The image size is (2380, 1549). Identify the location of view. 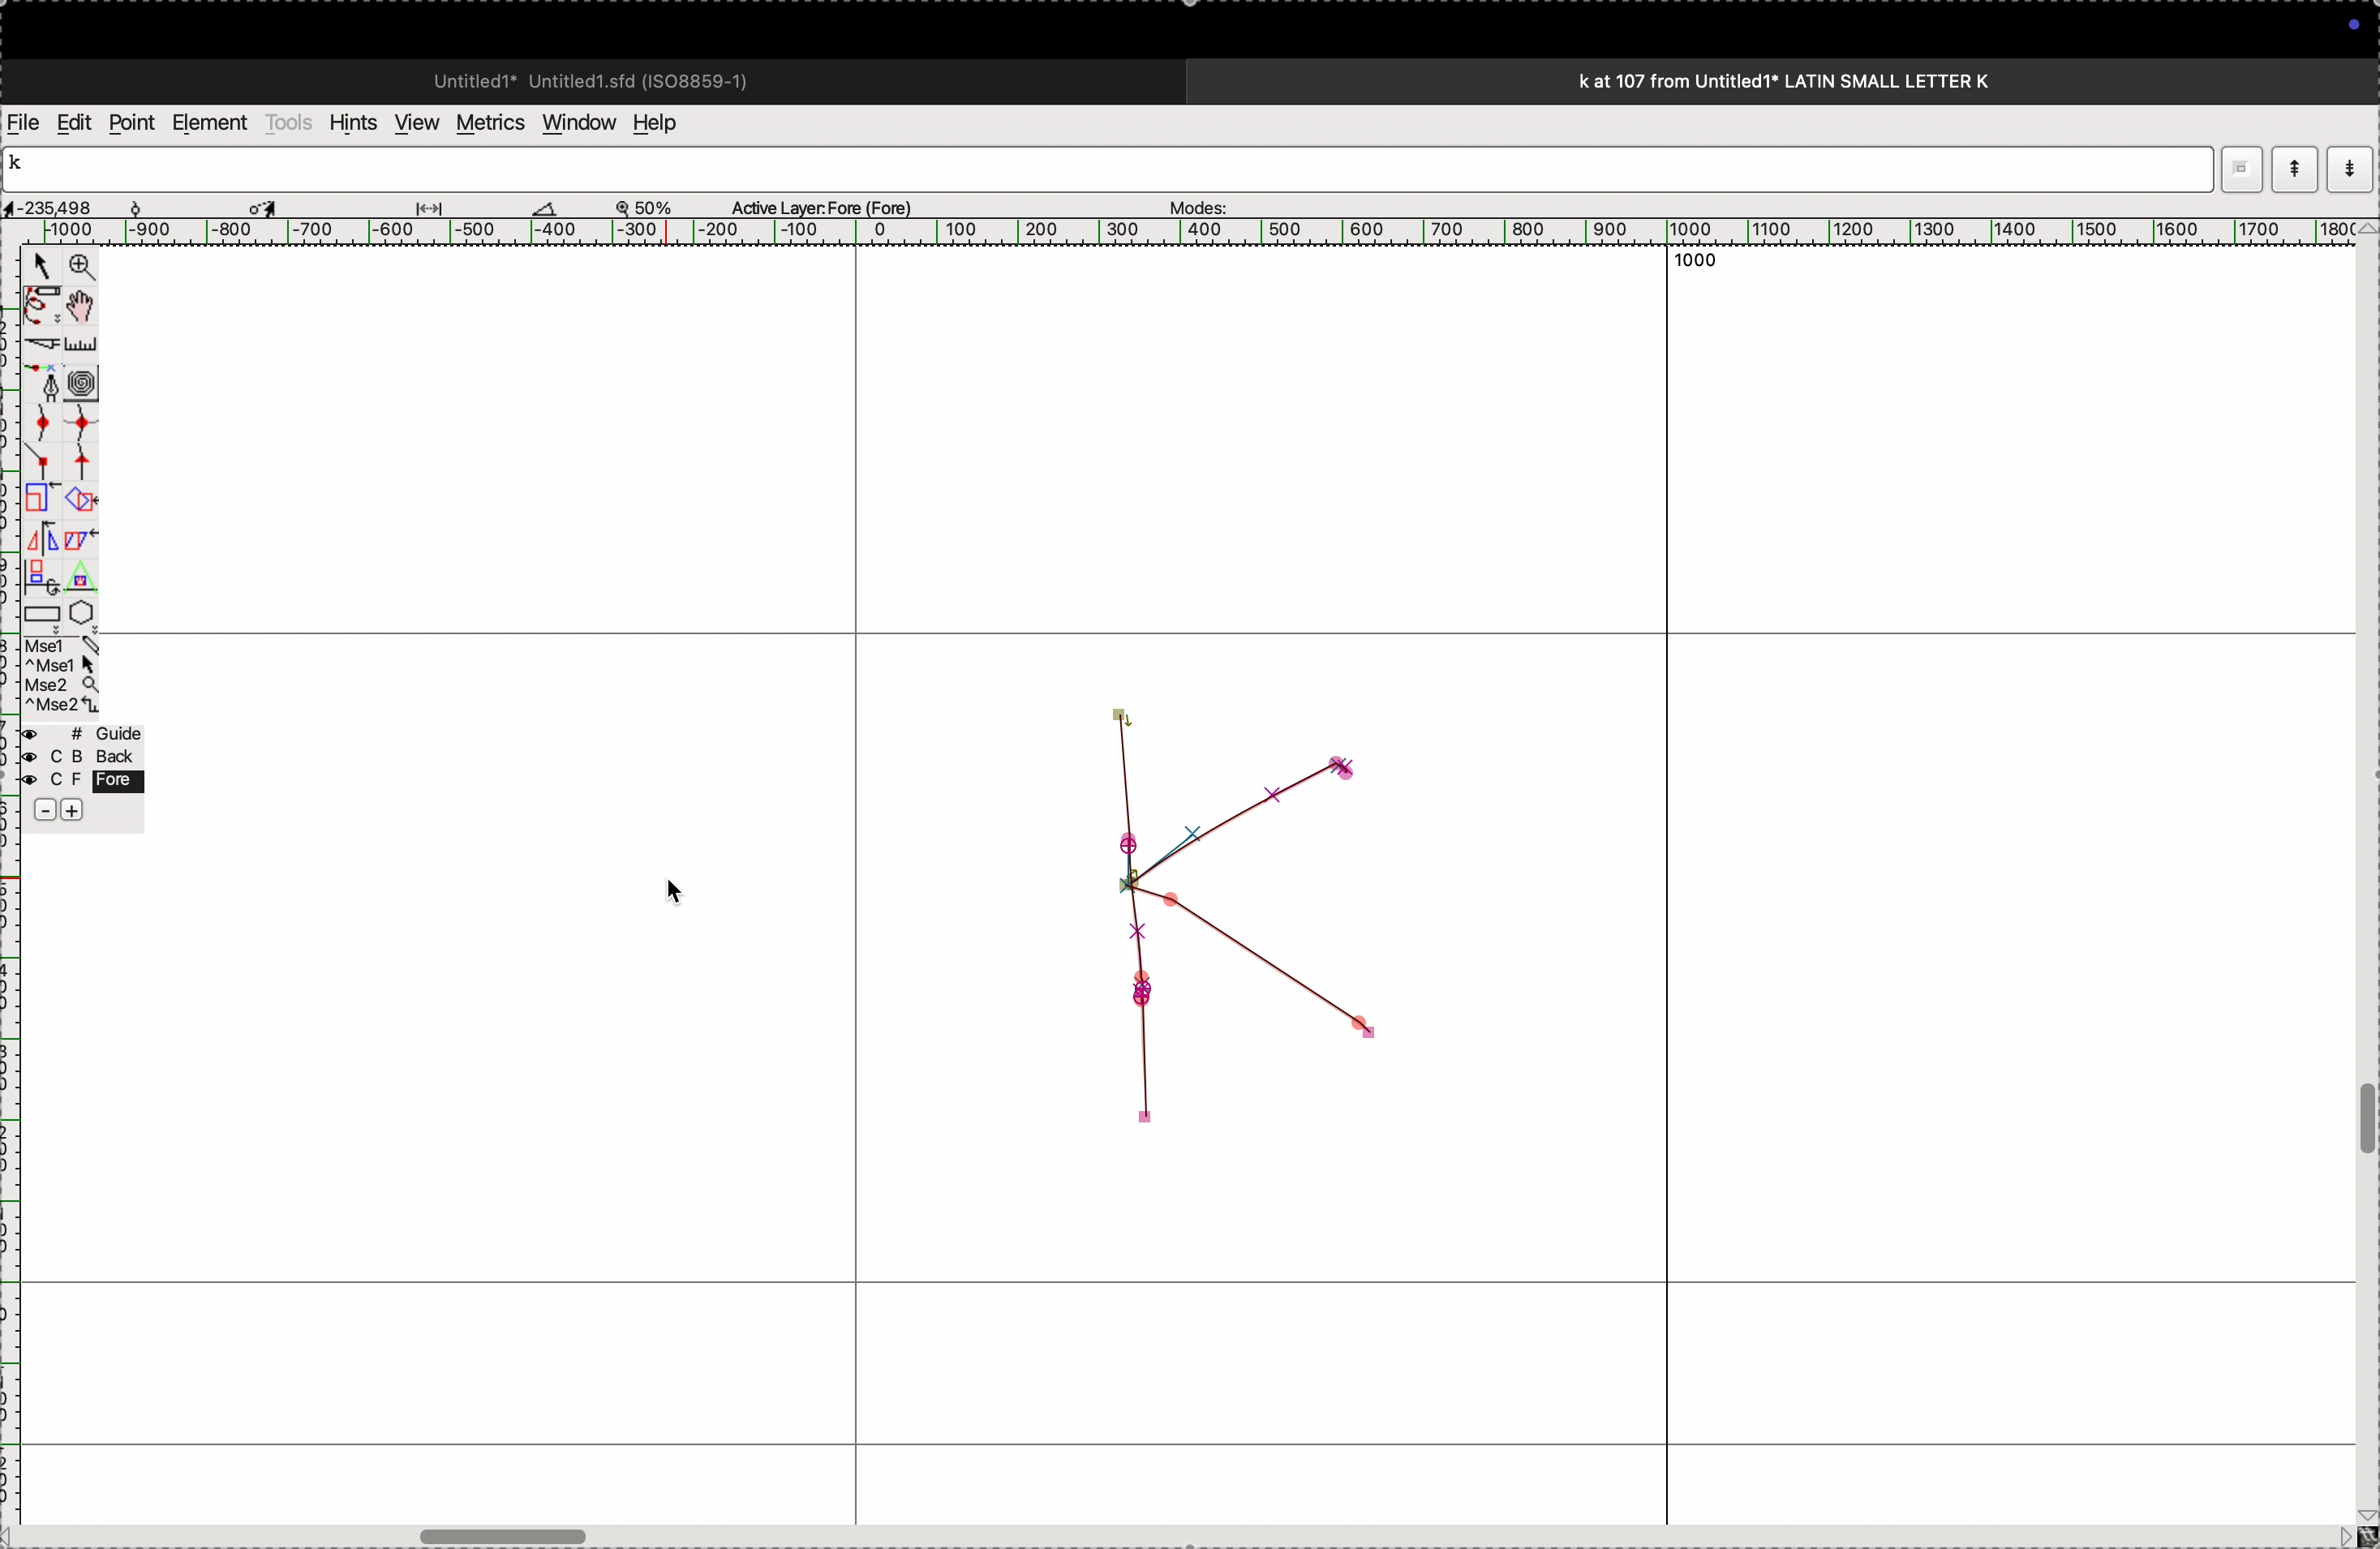
(411, 123).